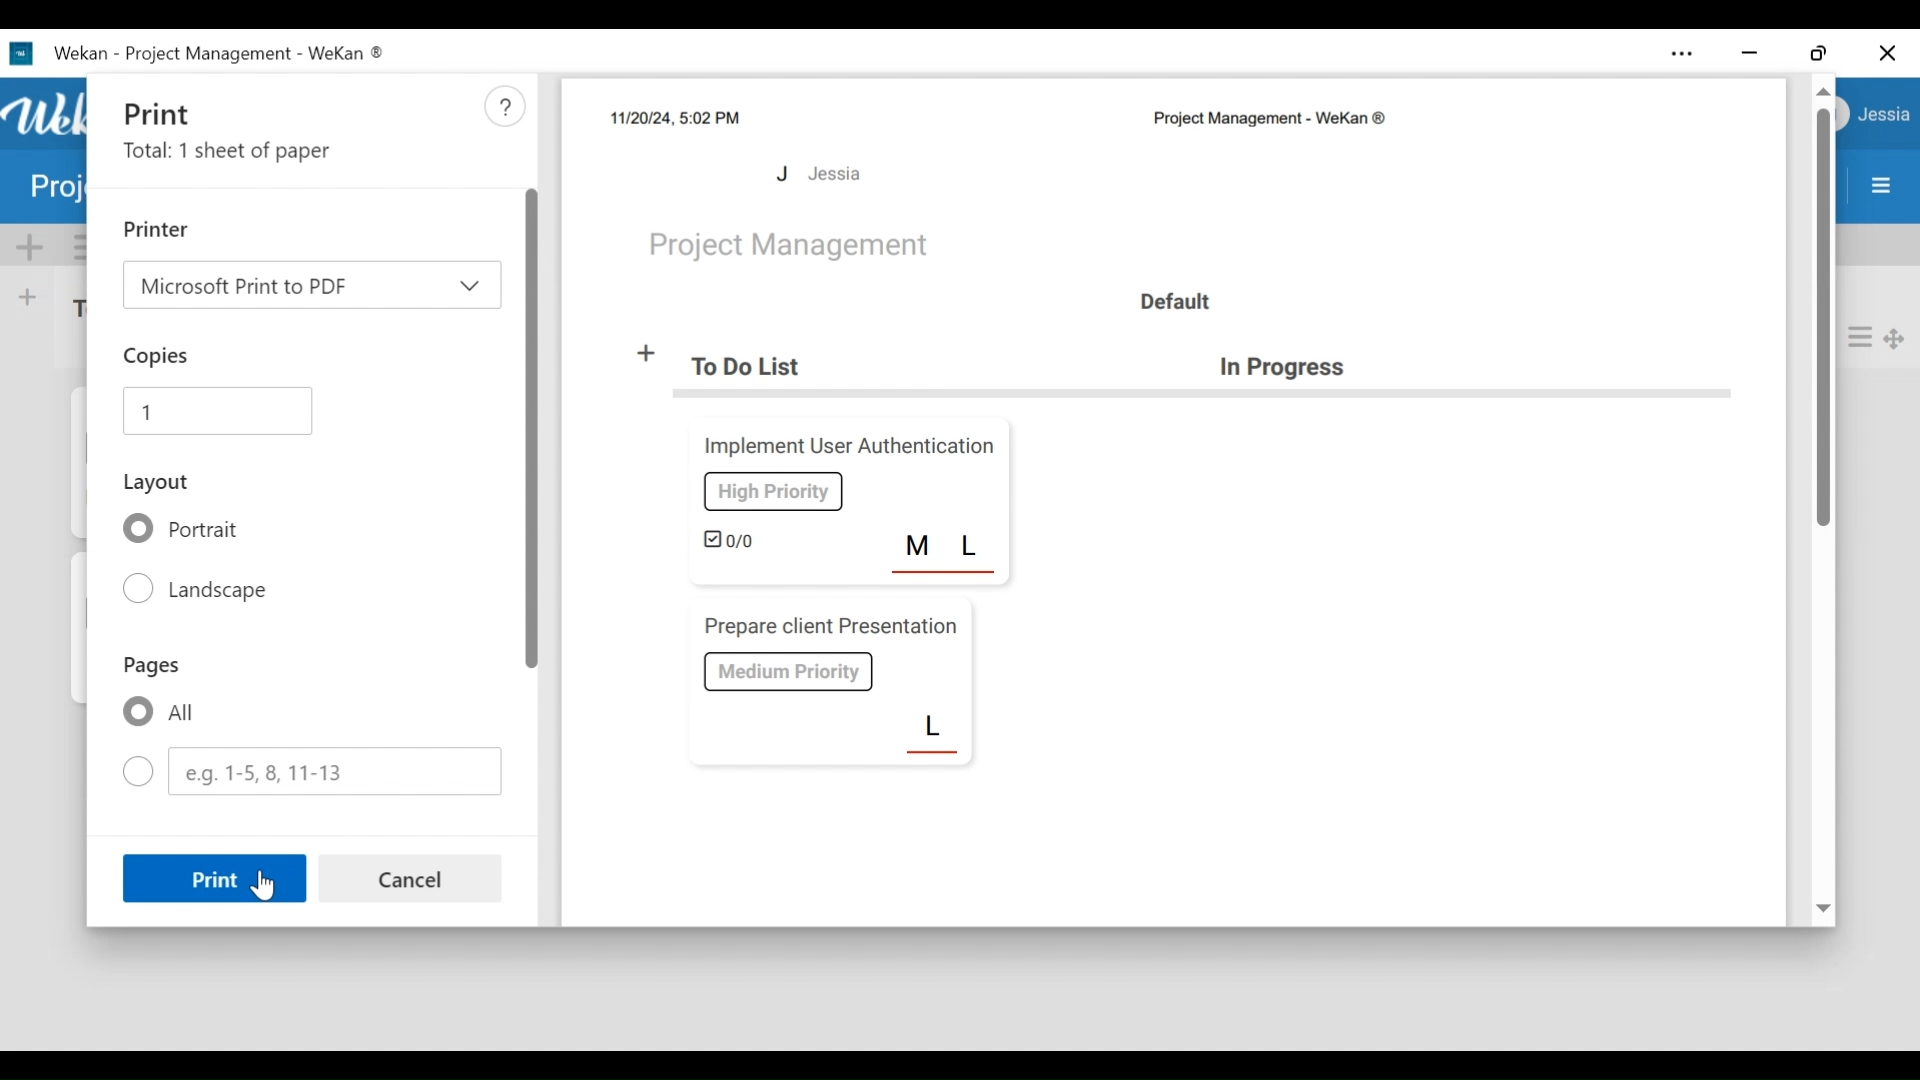  What do you see at coordinates (1267, 120) in the screenshot?
I see `wekan board title` at bounding box center [1267, 120].